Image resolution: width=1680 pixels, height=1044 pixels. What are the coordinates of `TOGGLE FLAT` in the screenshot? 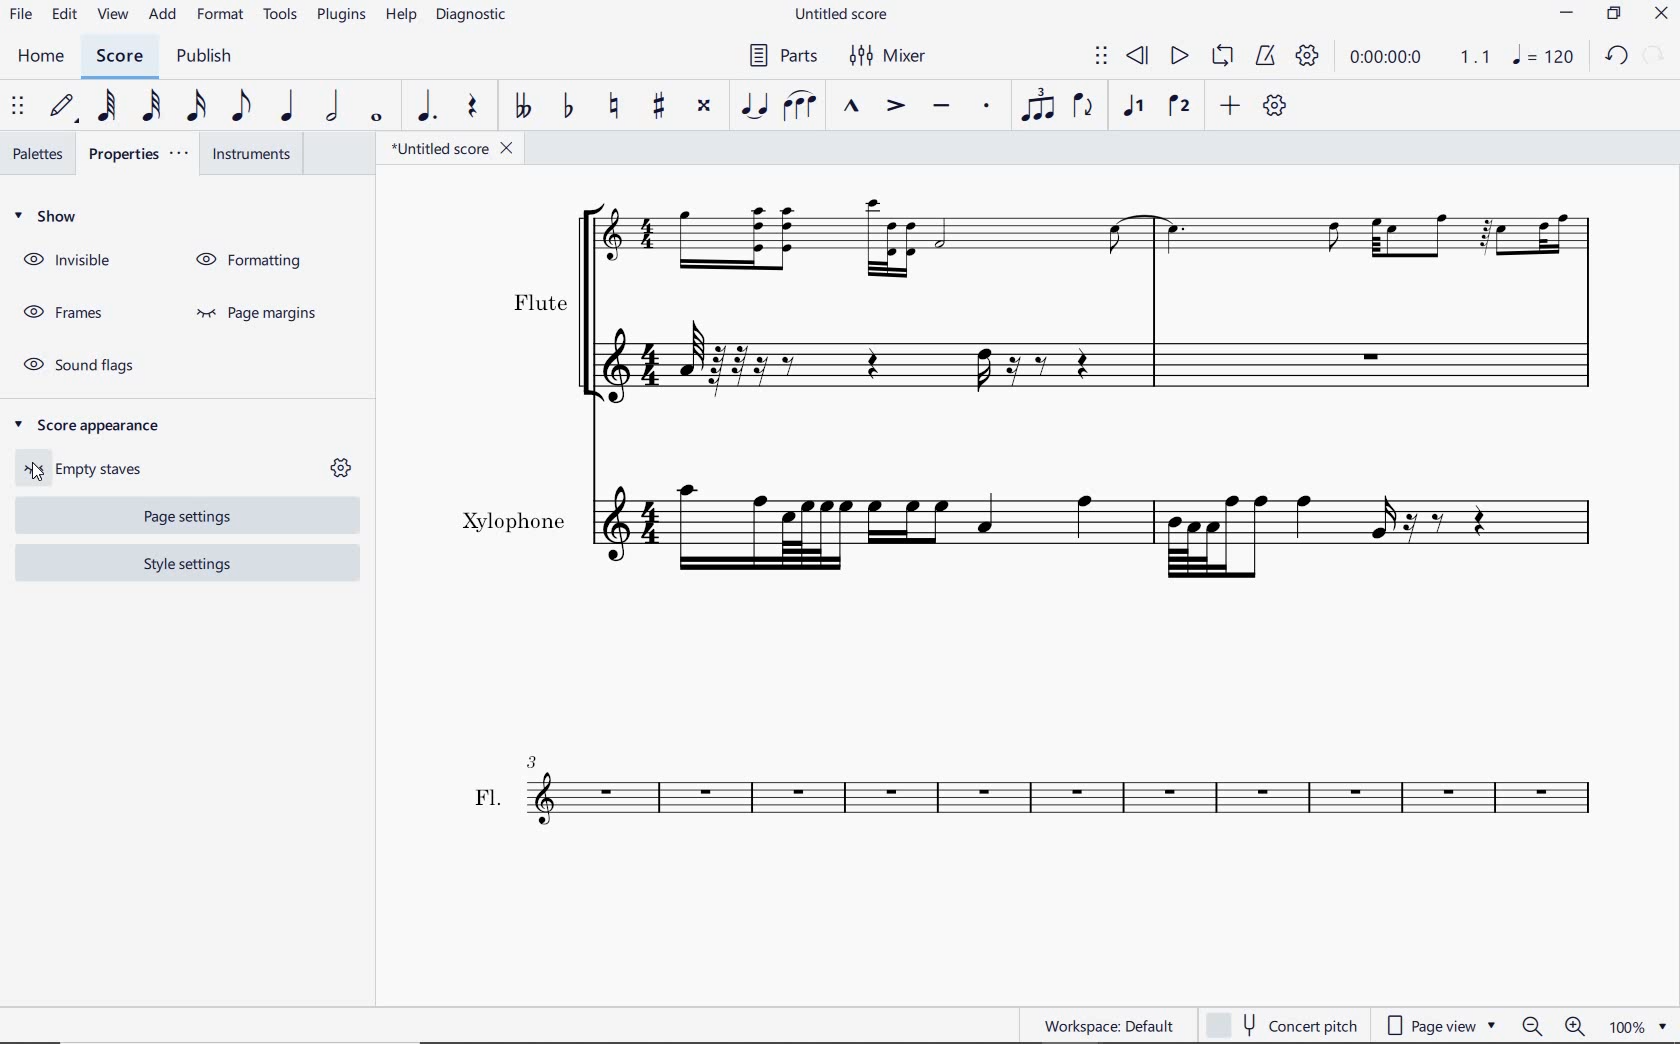 It's located at (569, 107).